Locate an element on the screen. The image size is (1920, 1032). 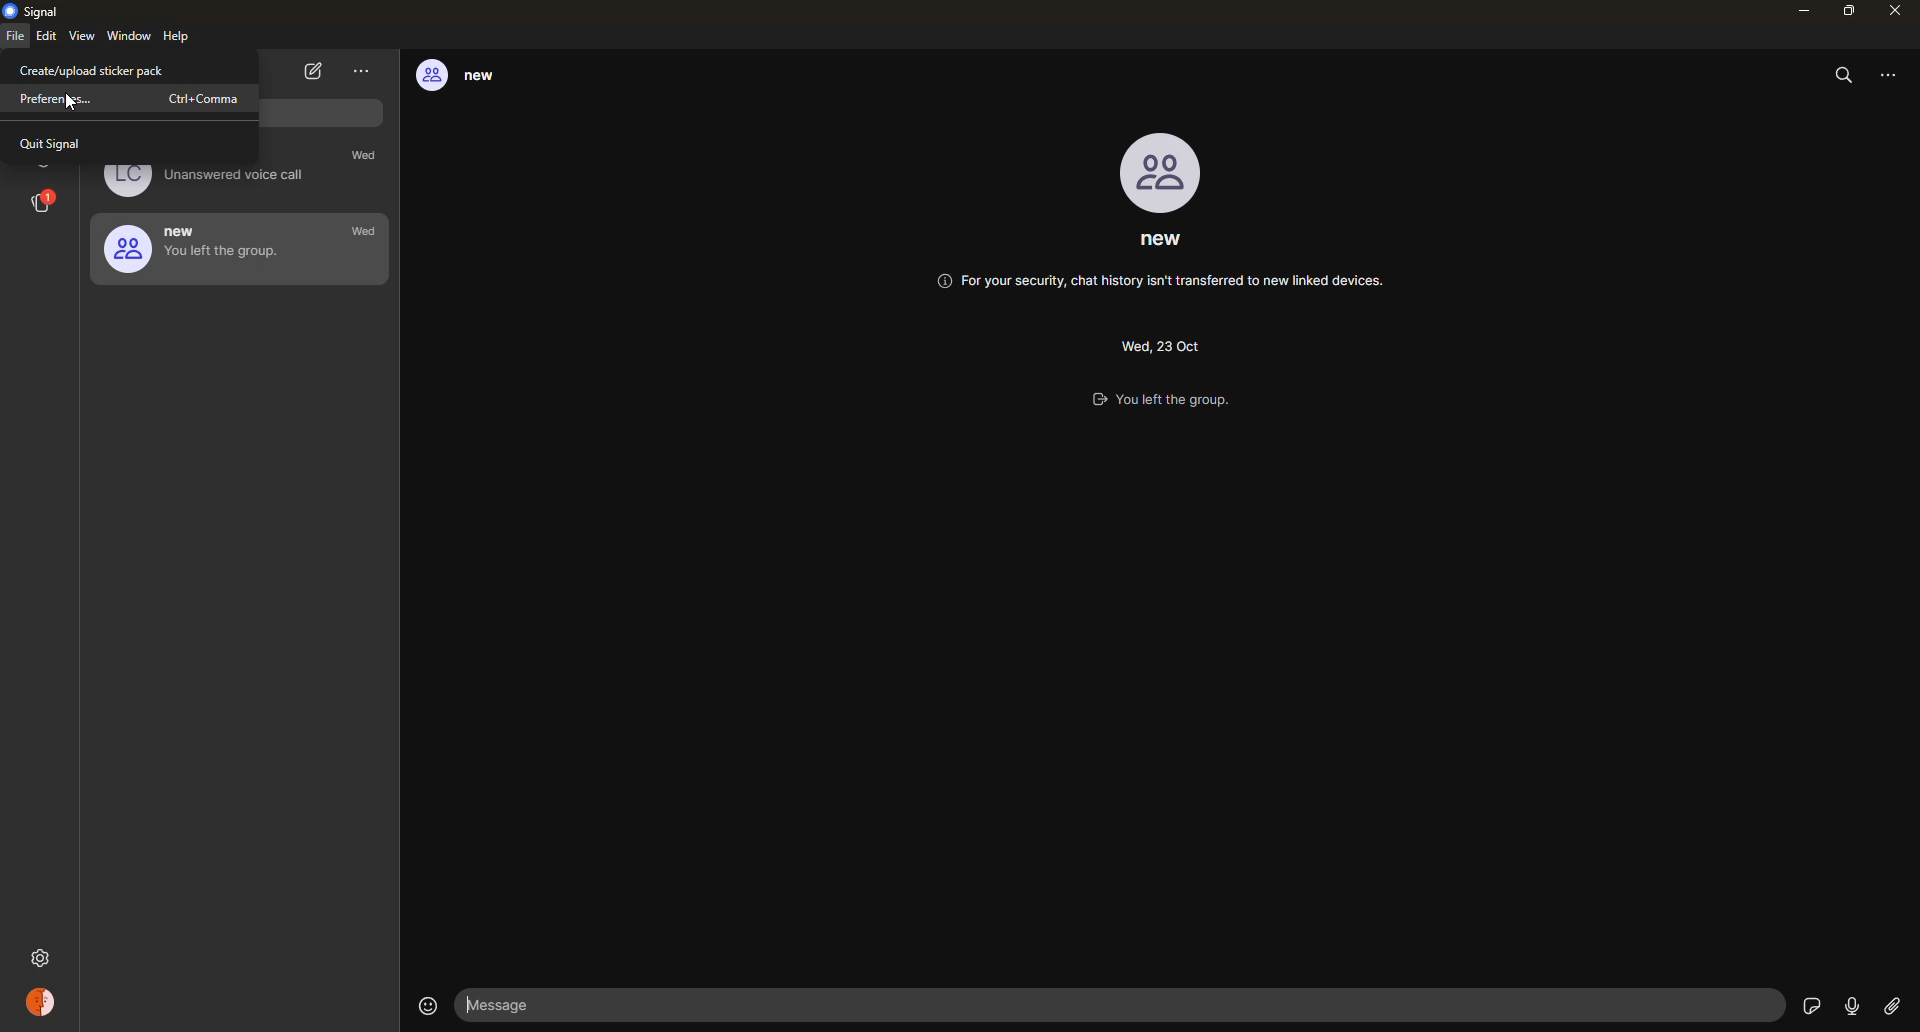
view is located at coordinates (84, 37).